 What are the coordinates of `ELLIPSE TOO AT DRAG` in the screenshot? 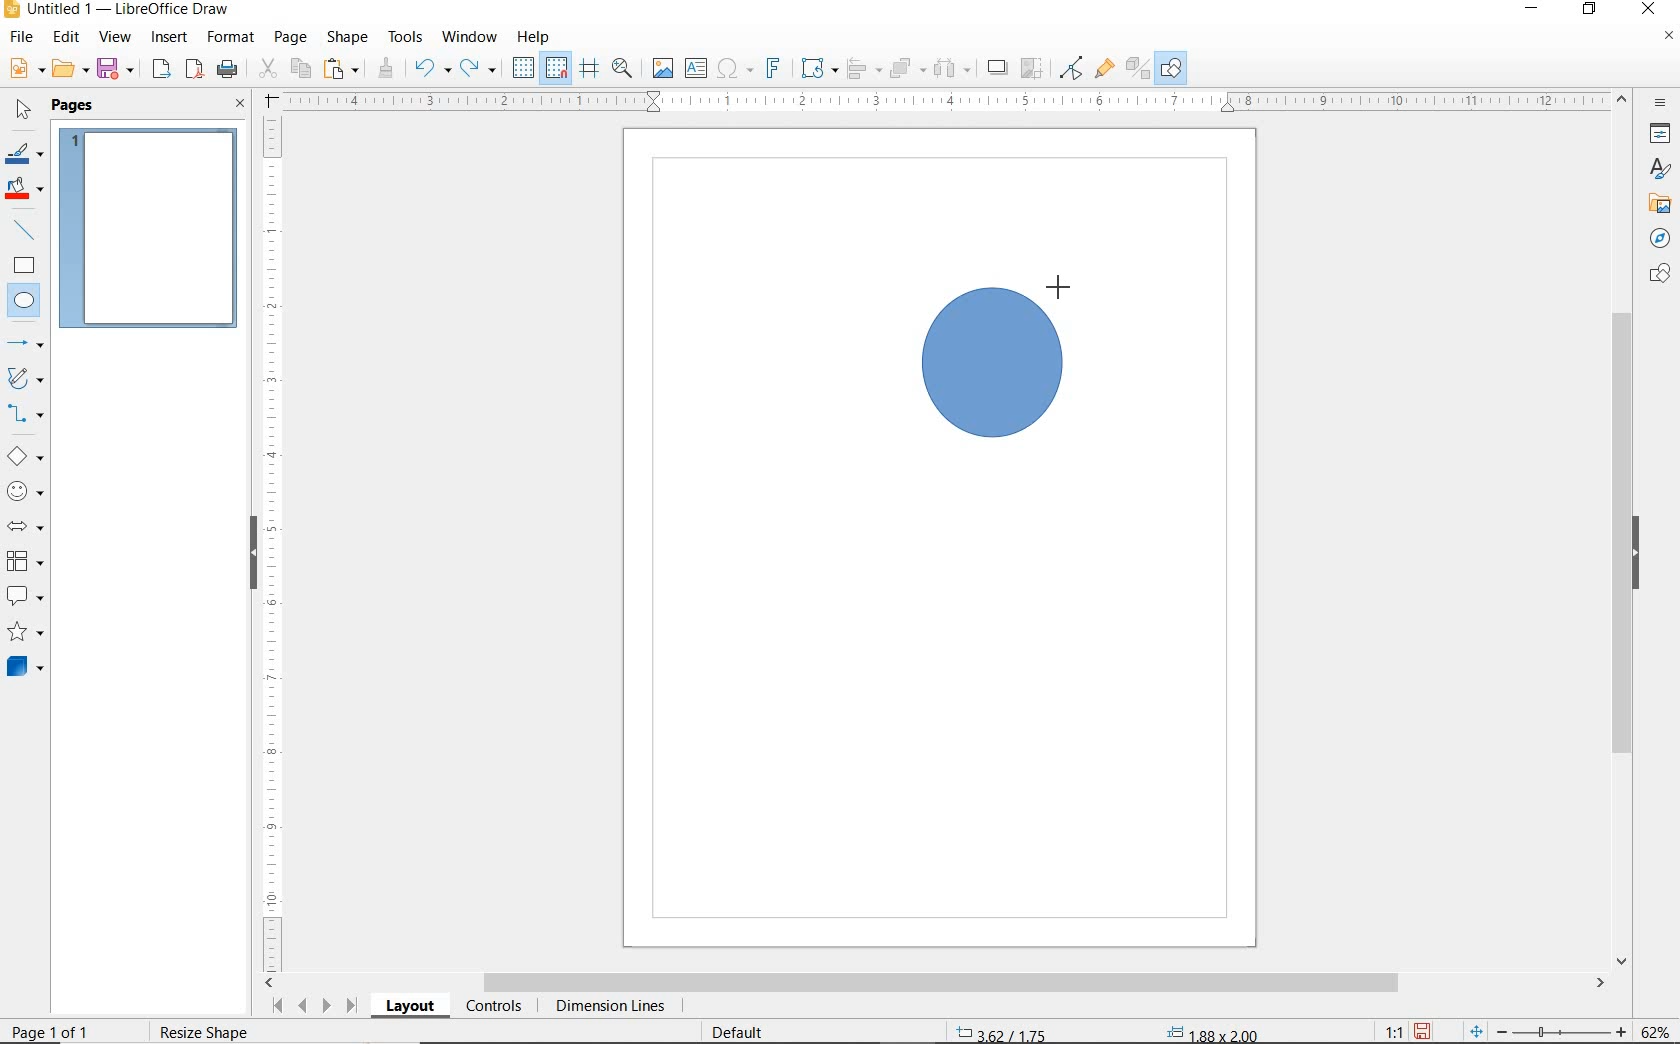 It's located at (1060, 291).